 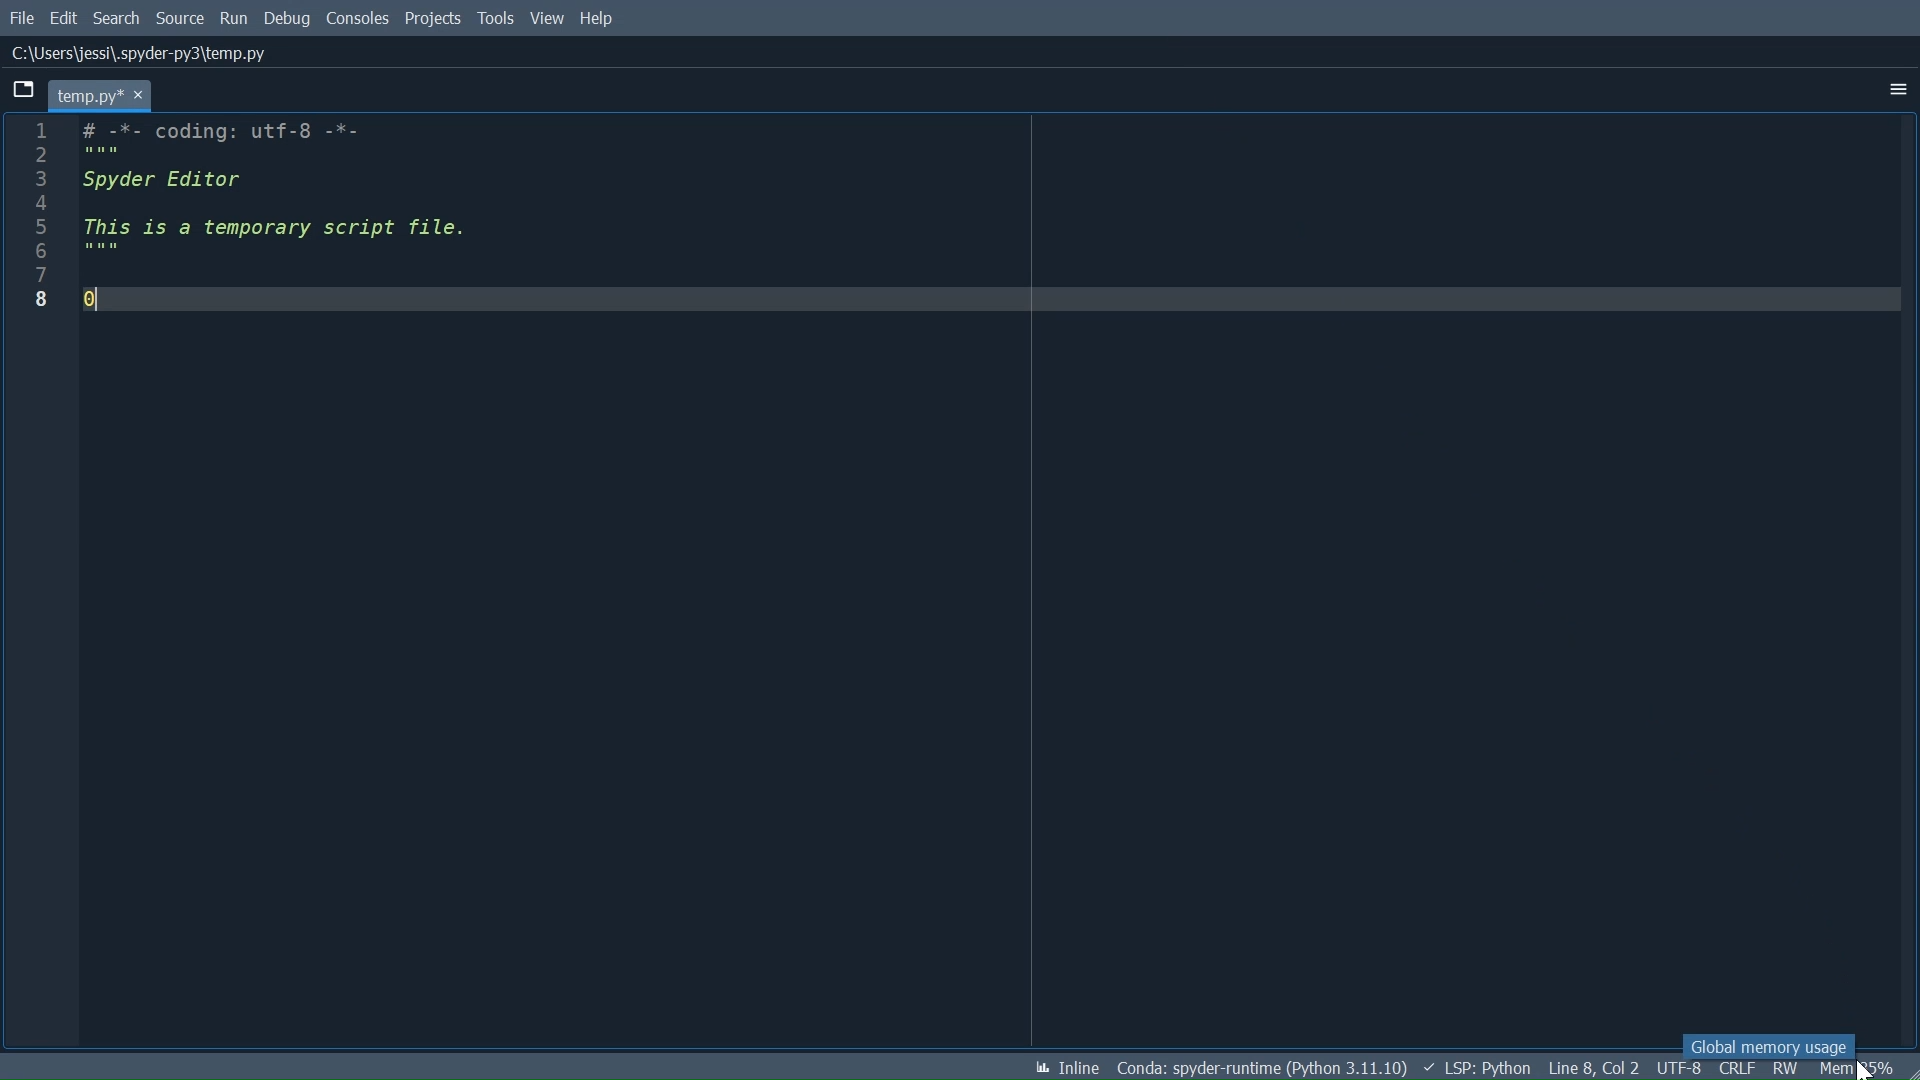 What do you see at coordinates (1769, 1043) in the screenshot?
I see `Global memory usage tooltip` at bounding box center [1769, 1043].